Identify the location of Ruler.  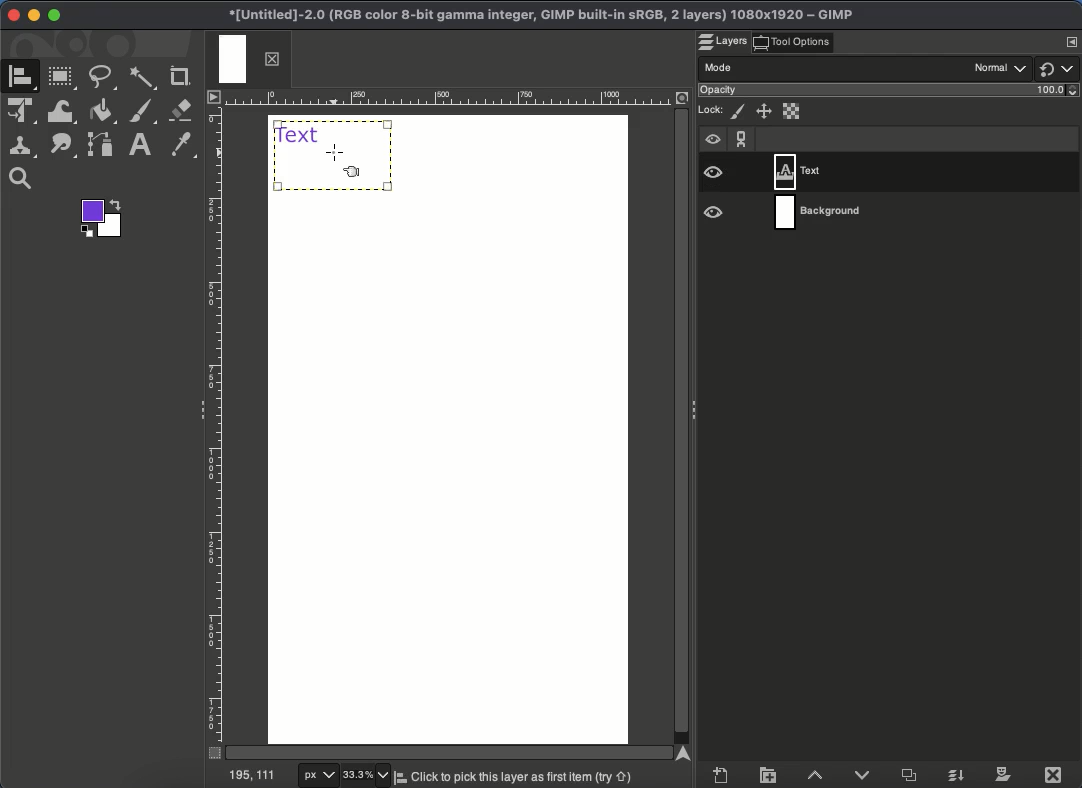
(214, 423).